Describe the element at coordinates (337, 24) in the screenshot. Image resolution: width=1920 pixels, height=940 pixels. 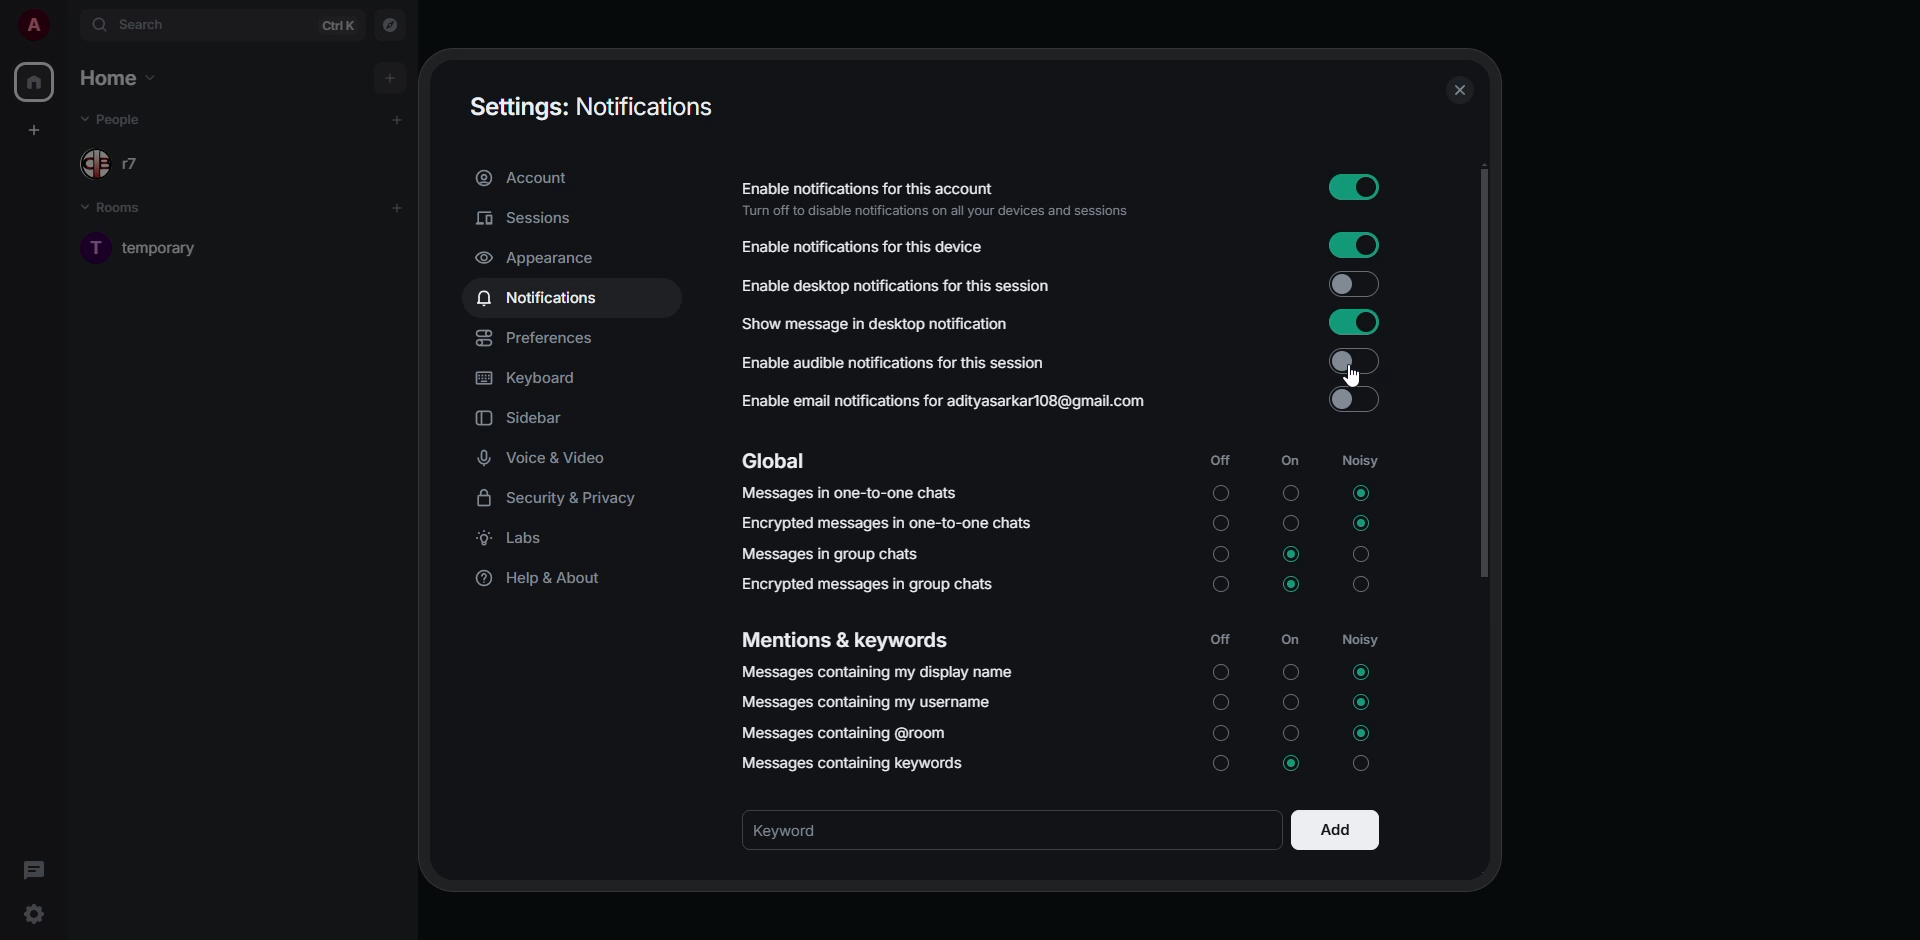
I see `ctrl K` at that location.